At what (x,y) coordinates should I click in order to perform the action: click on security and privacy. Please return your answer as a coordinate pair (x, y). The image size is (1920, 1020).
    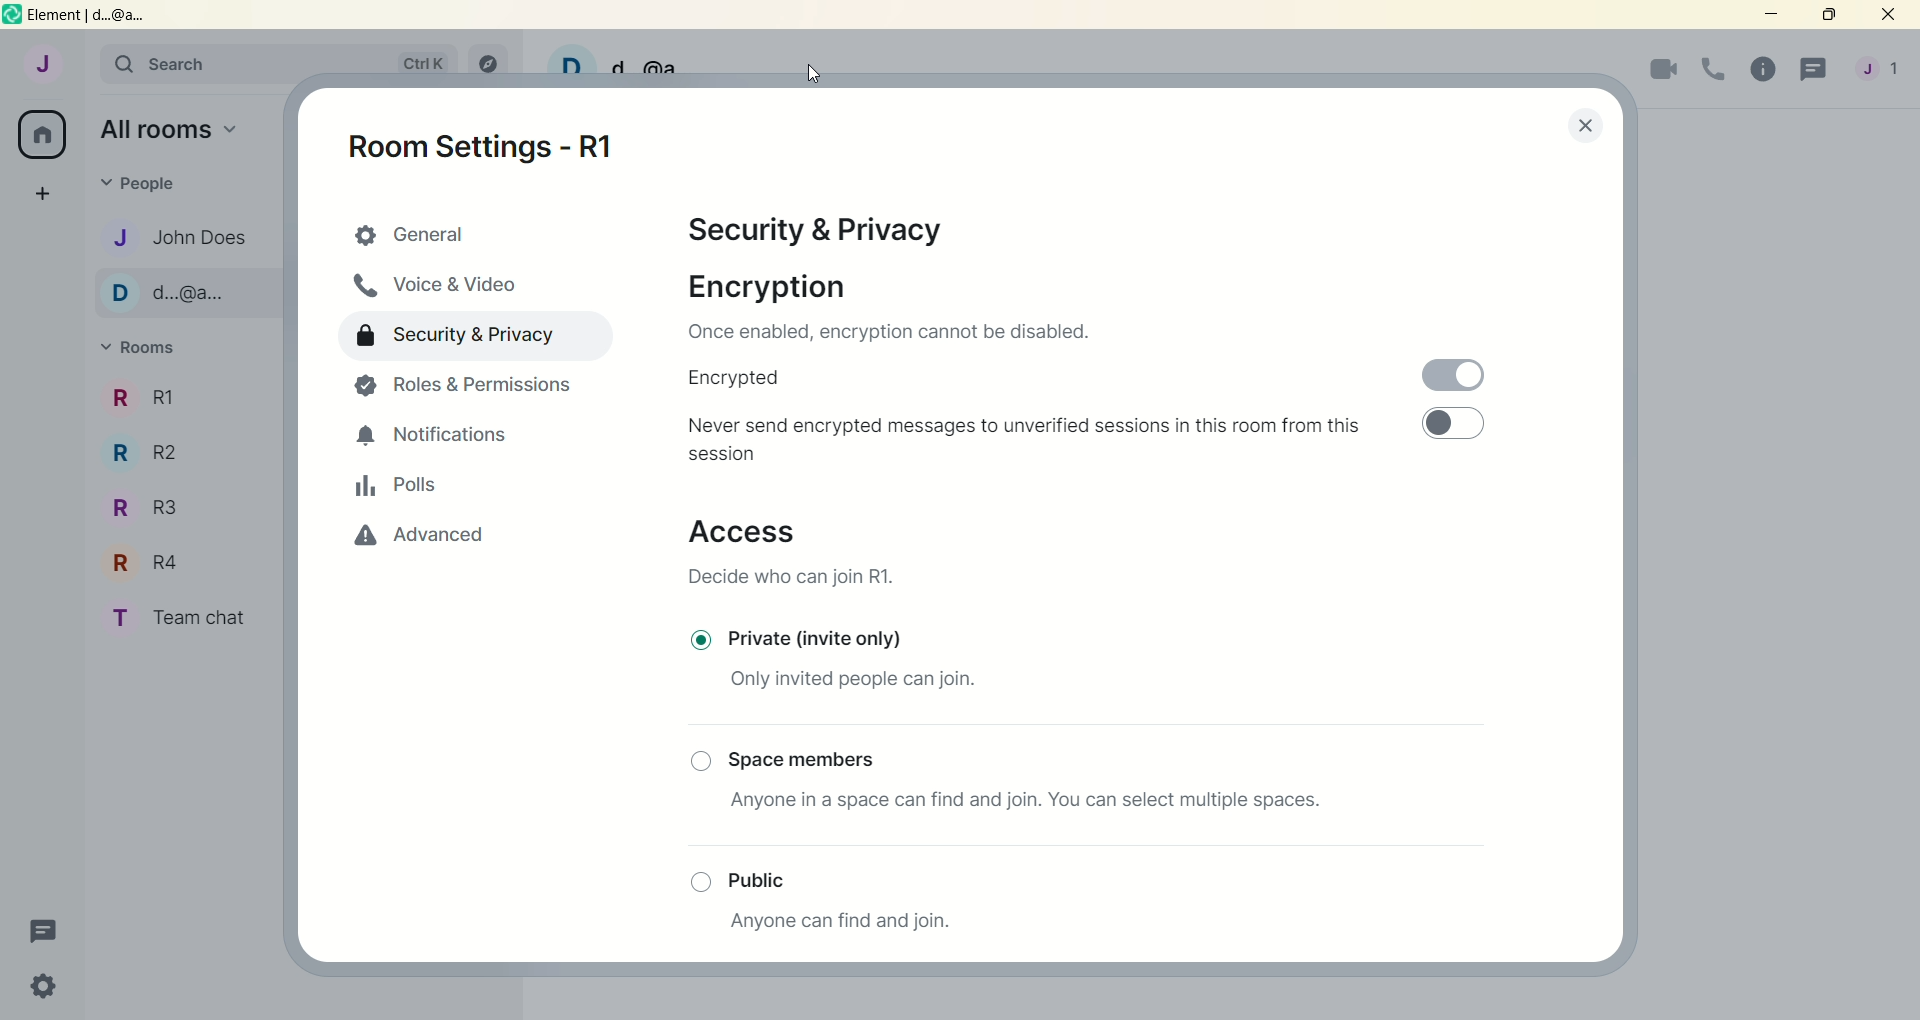
    Looking at the image, I should click on (464, 340).